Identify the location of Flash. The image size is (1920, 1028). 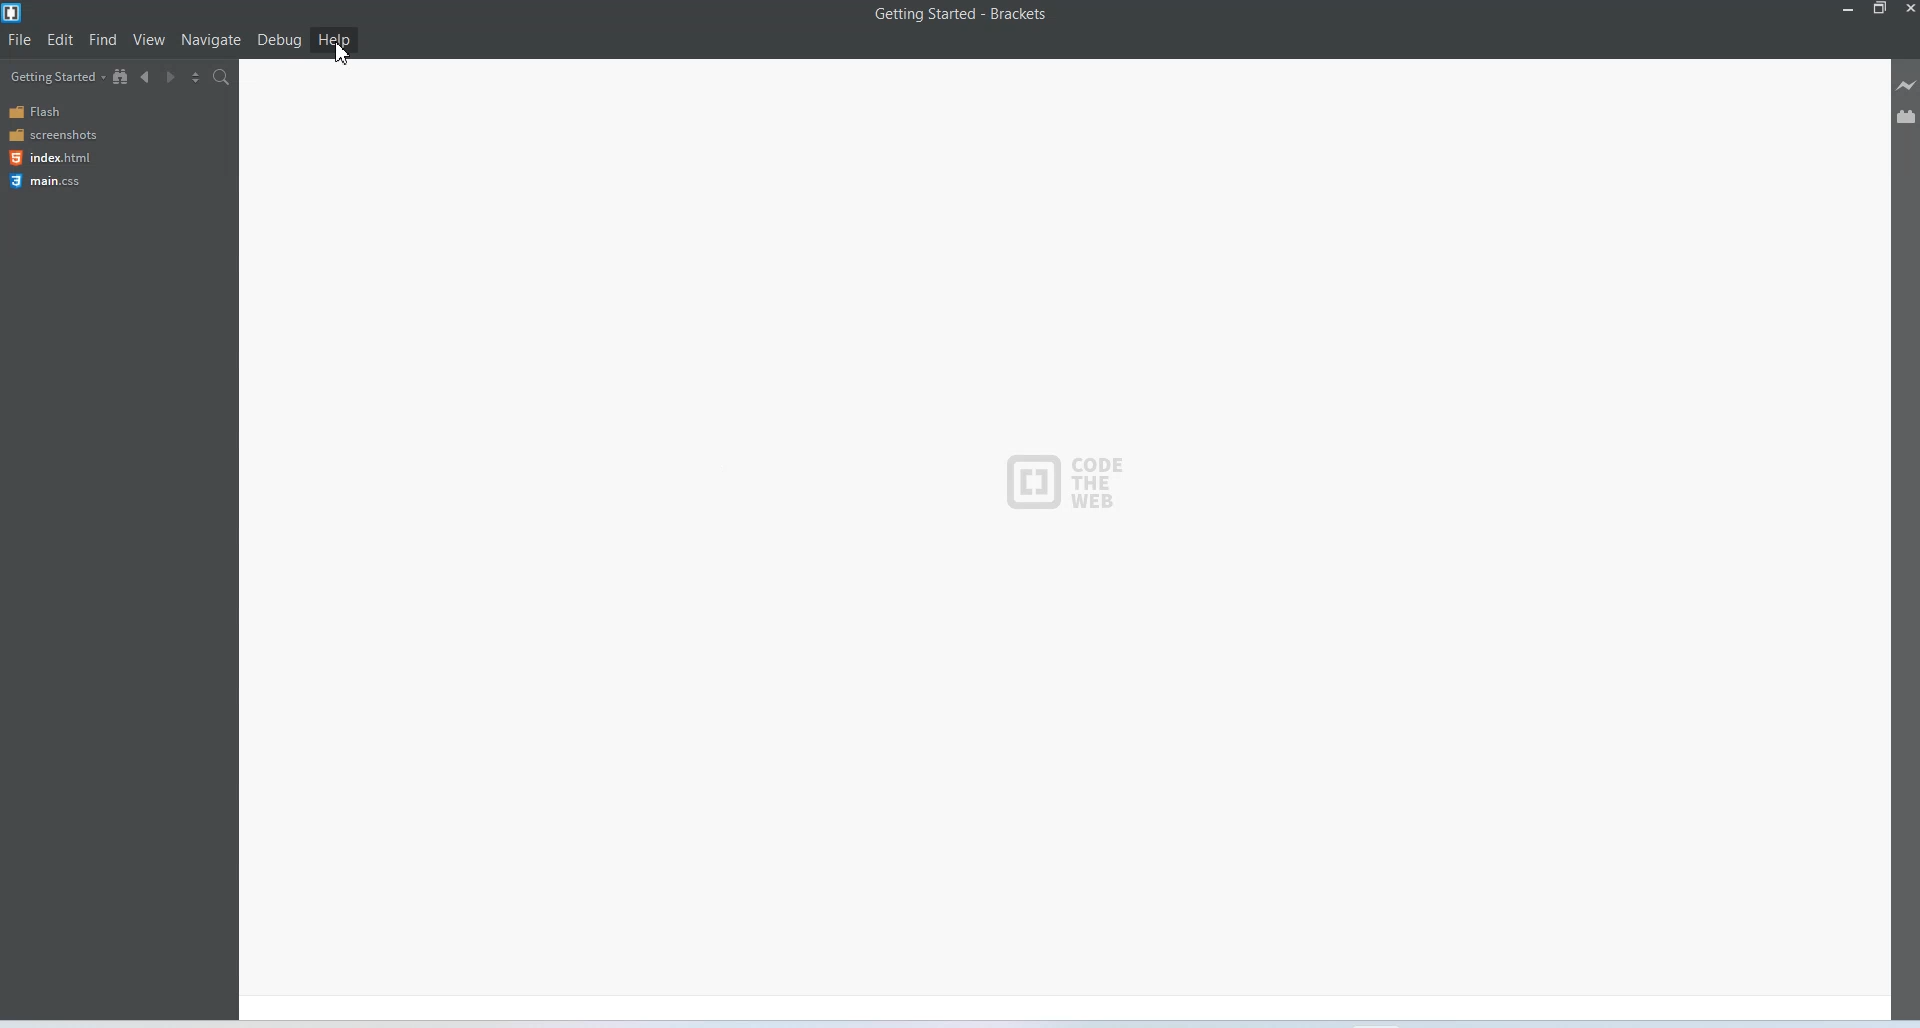
(55, 112).